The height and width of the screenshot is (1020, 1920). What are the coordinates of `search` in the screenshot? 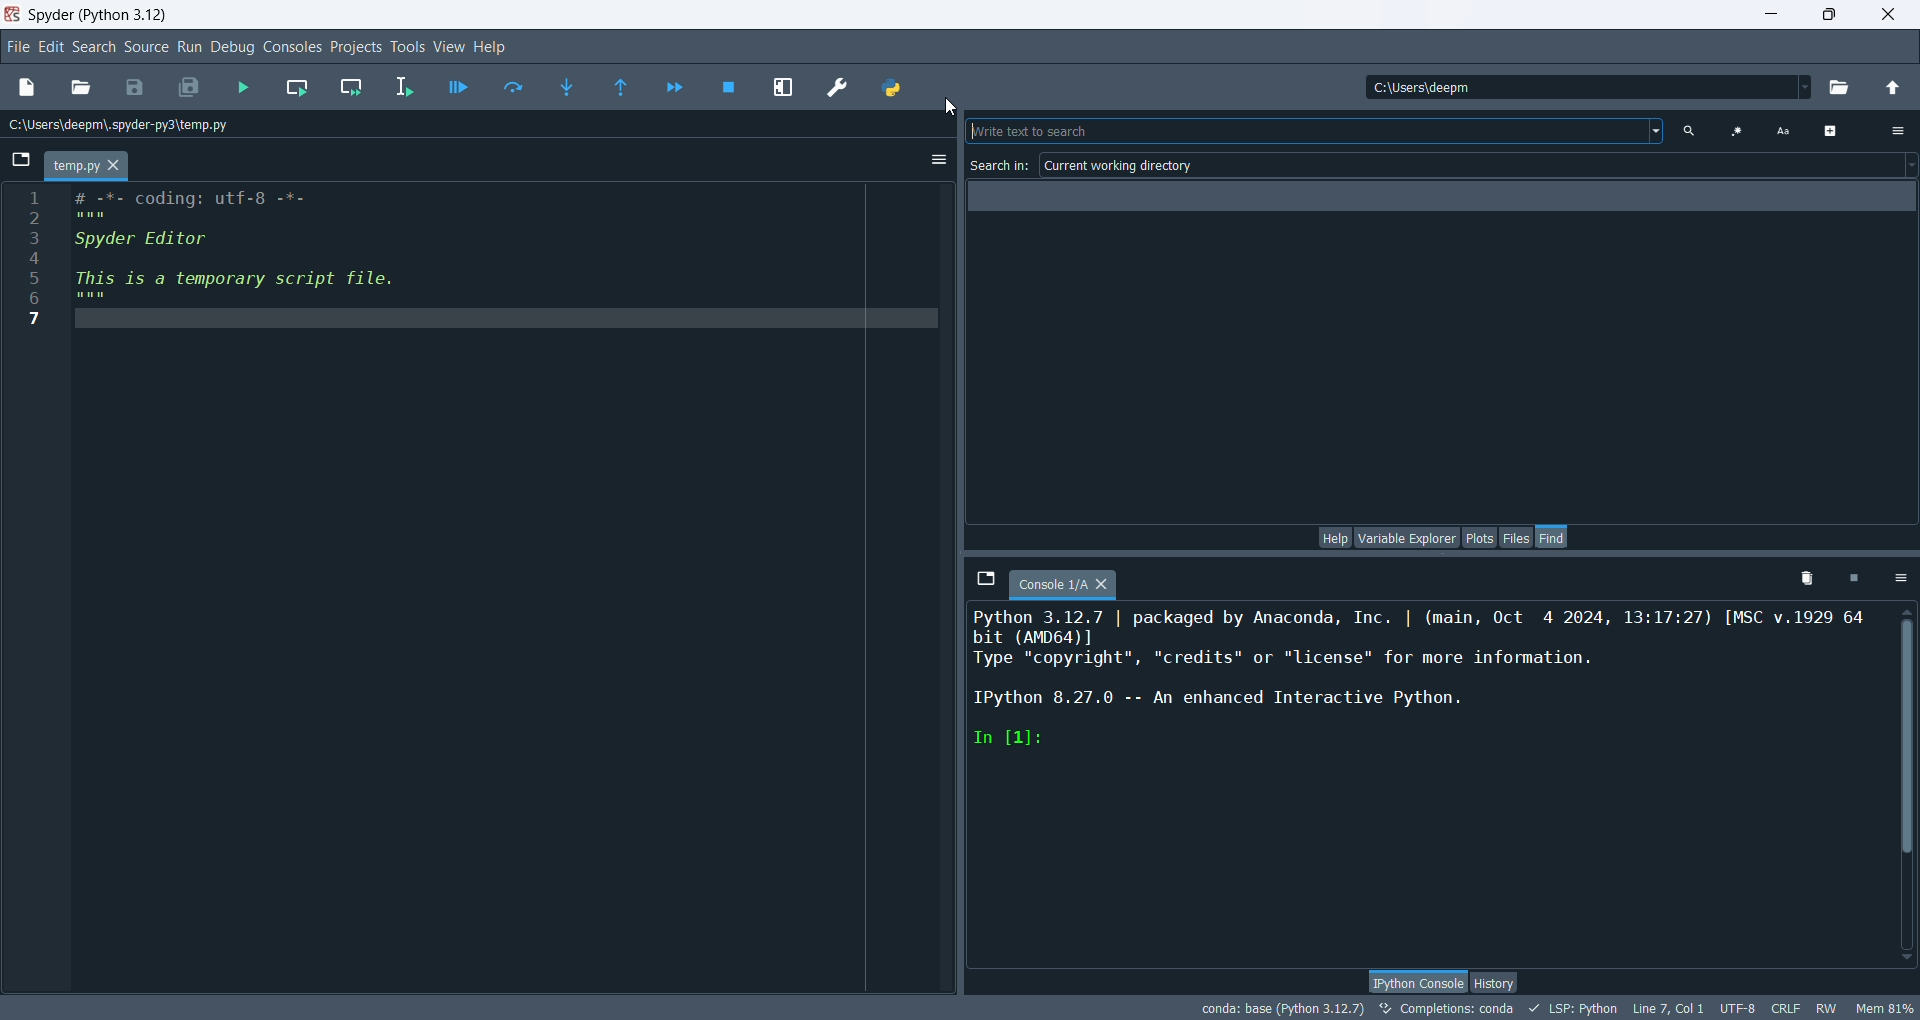 It's located at (95, 46).